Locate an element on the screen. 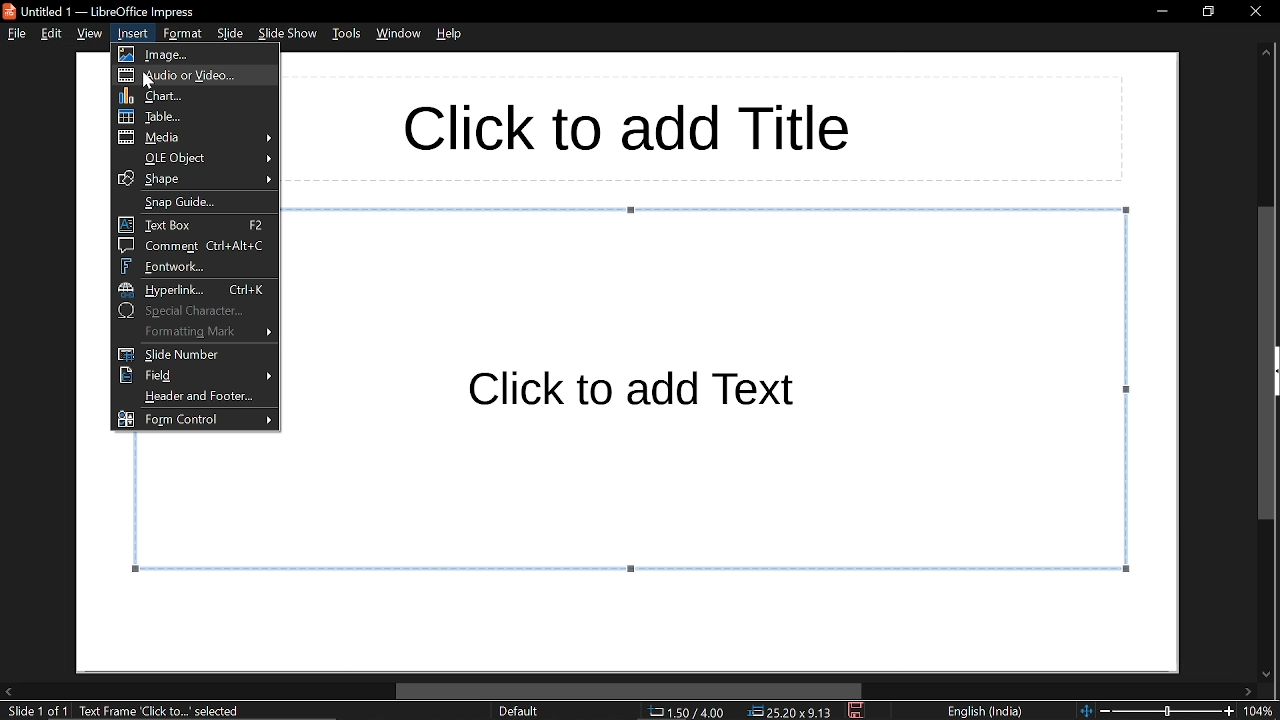 Image resolution: width=1280 pixels, height=720 pixels. text frame "Click to.." selected is located at coordinates (162, 712).